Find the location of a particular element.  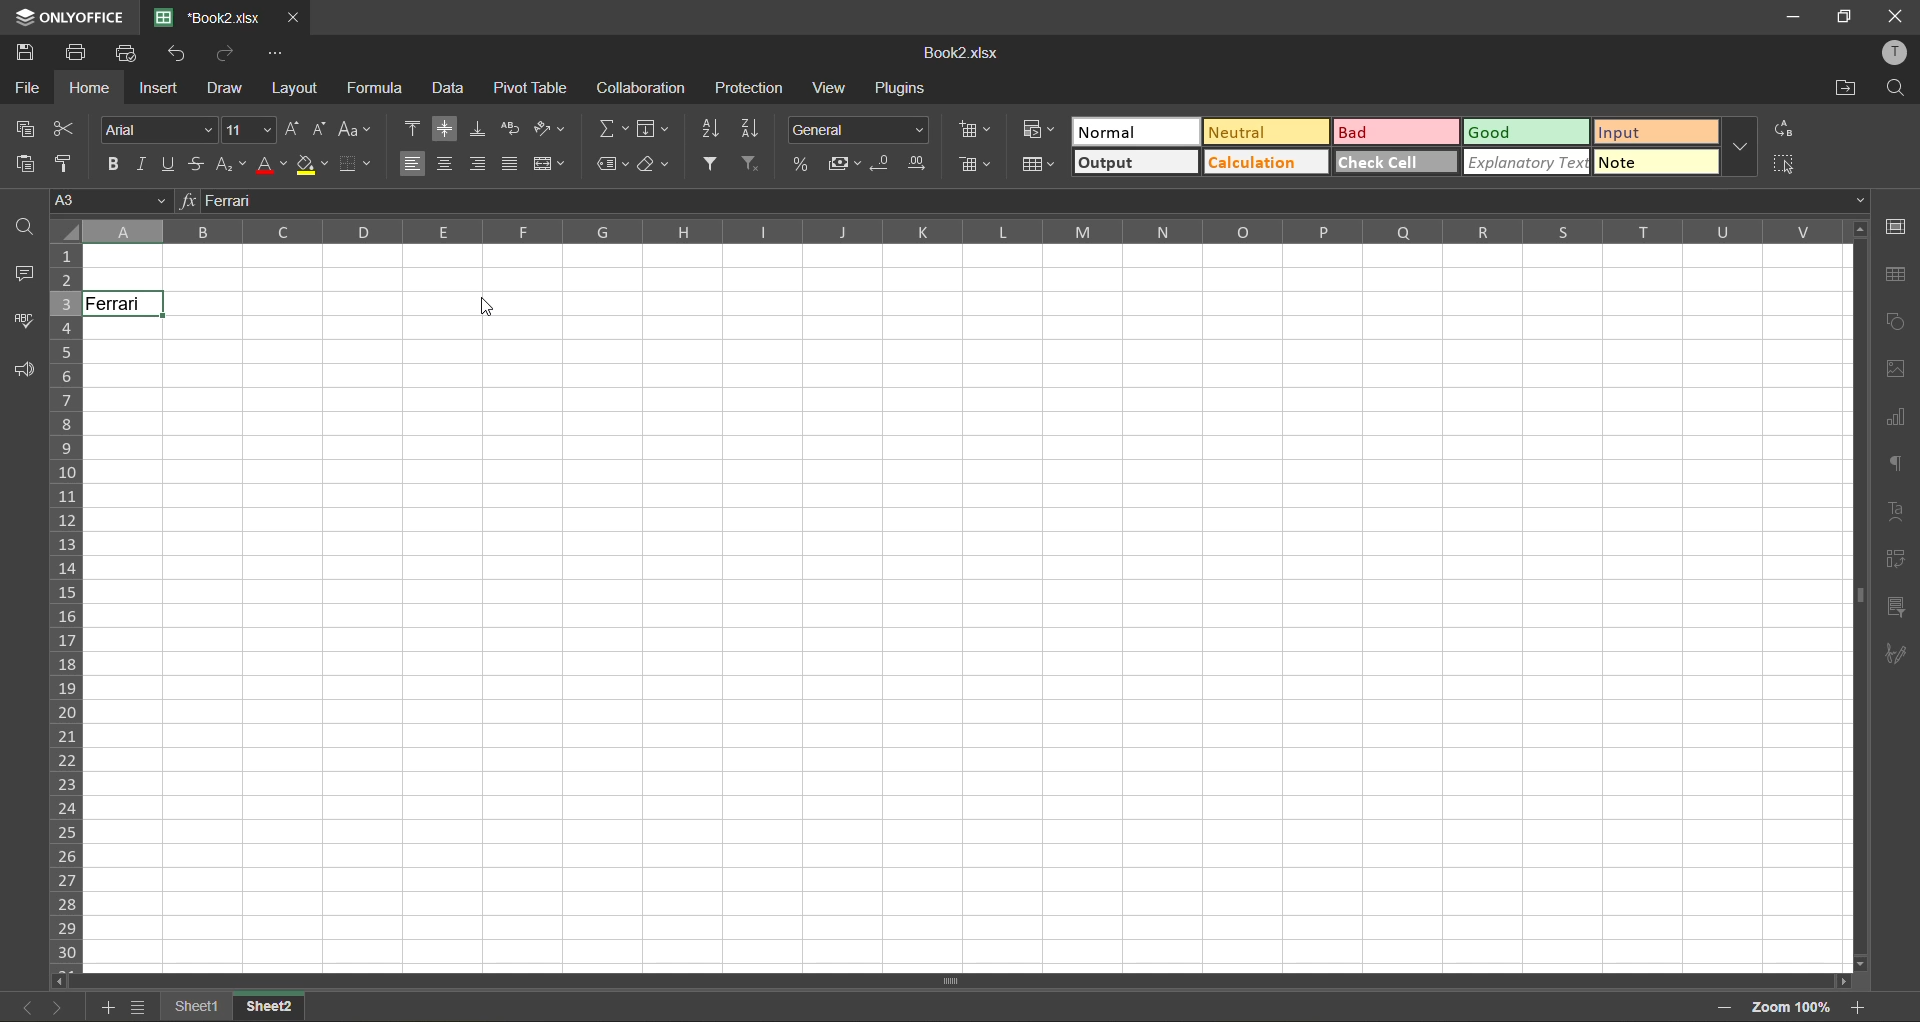

profile is located at coordinates (1897, 54).